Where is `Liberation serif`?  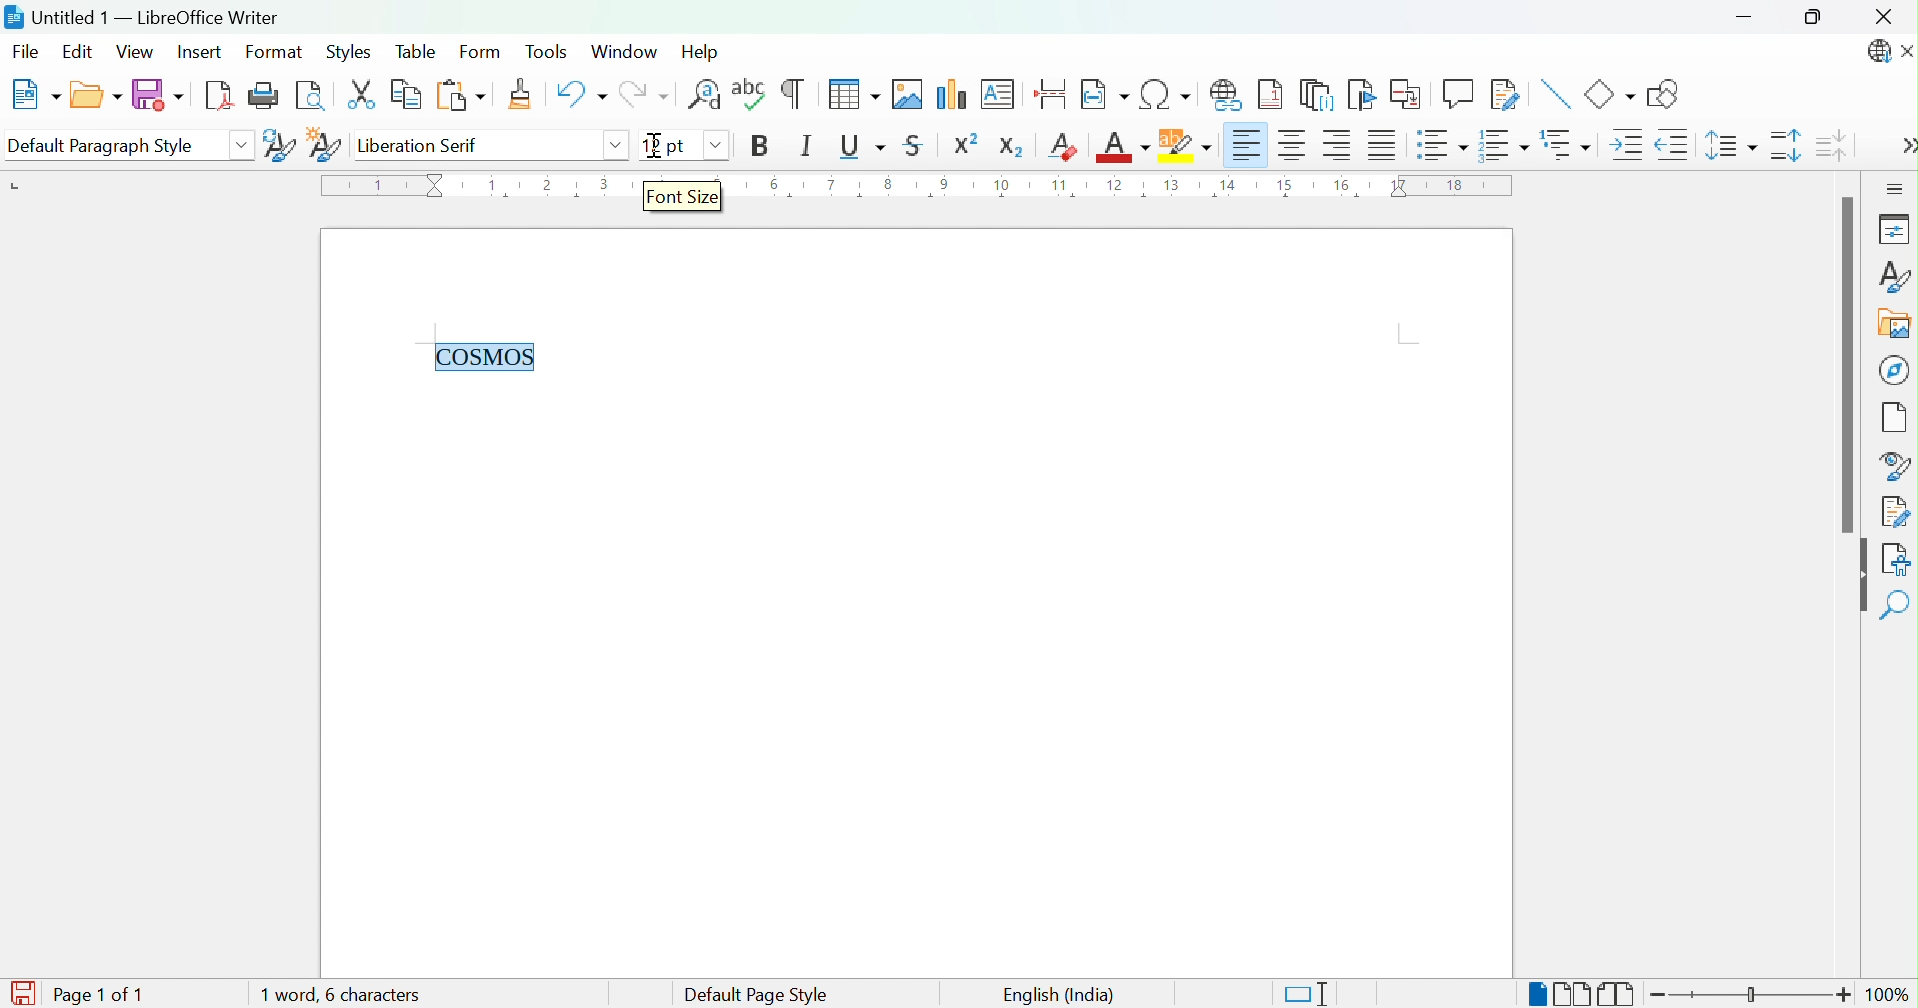
Liberation serif is located at coordinates (422, 147).